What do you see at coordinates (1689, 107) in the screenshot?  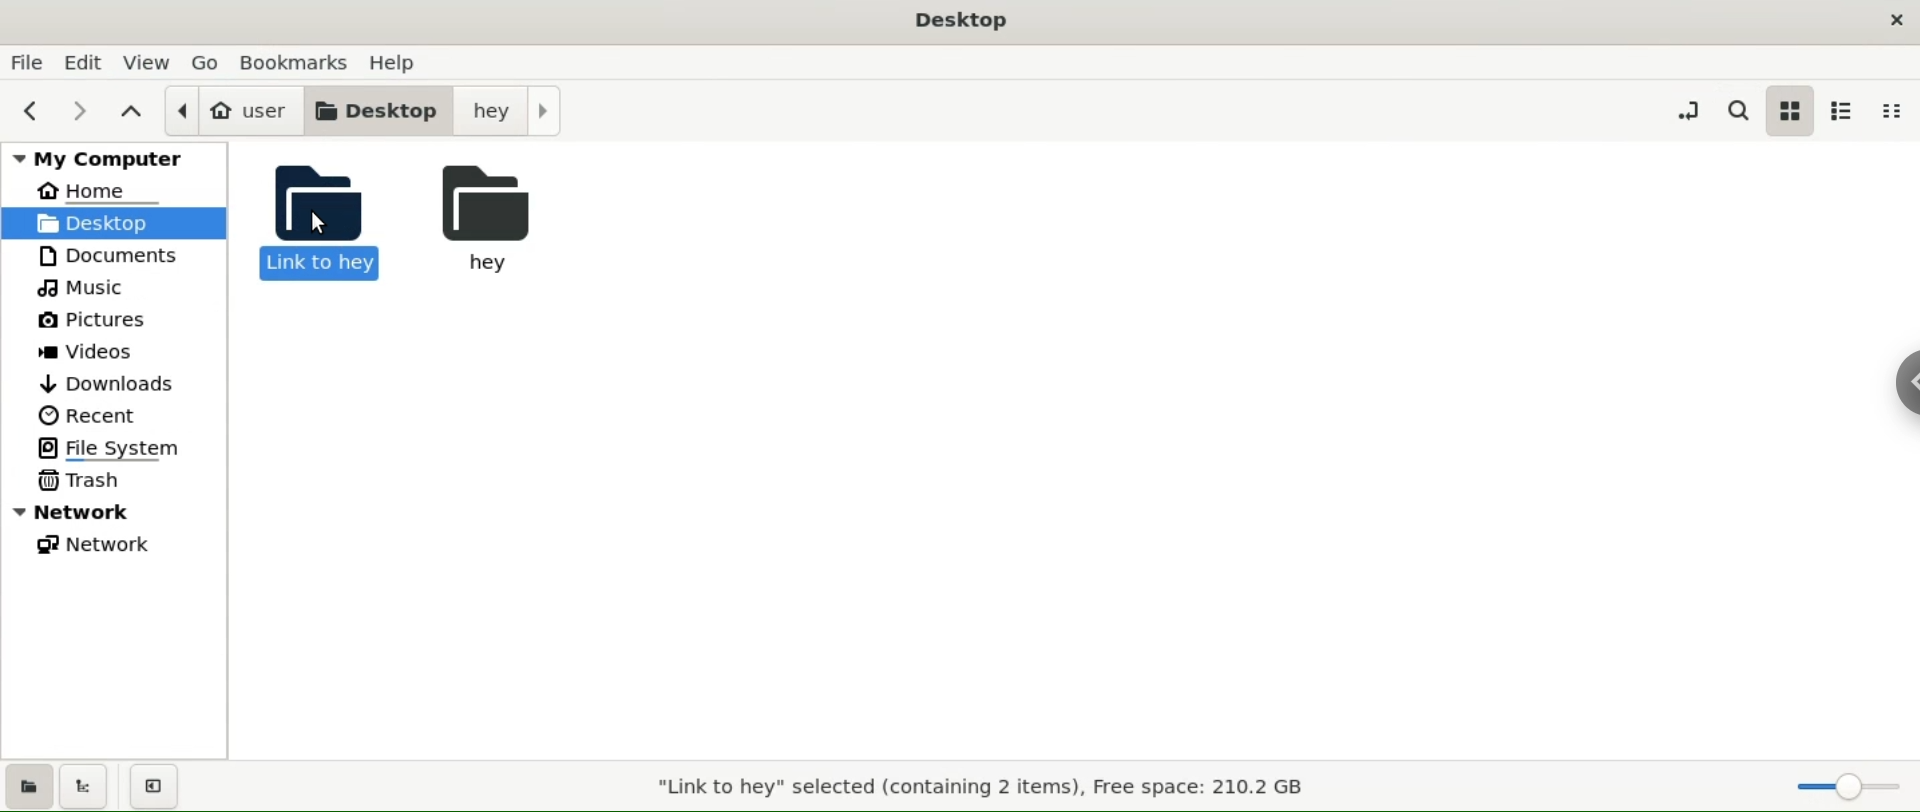 I see `toggle location entry` at bounding box center [1689, 107].